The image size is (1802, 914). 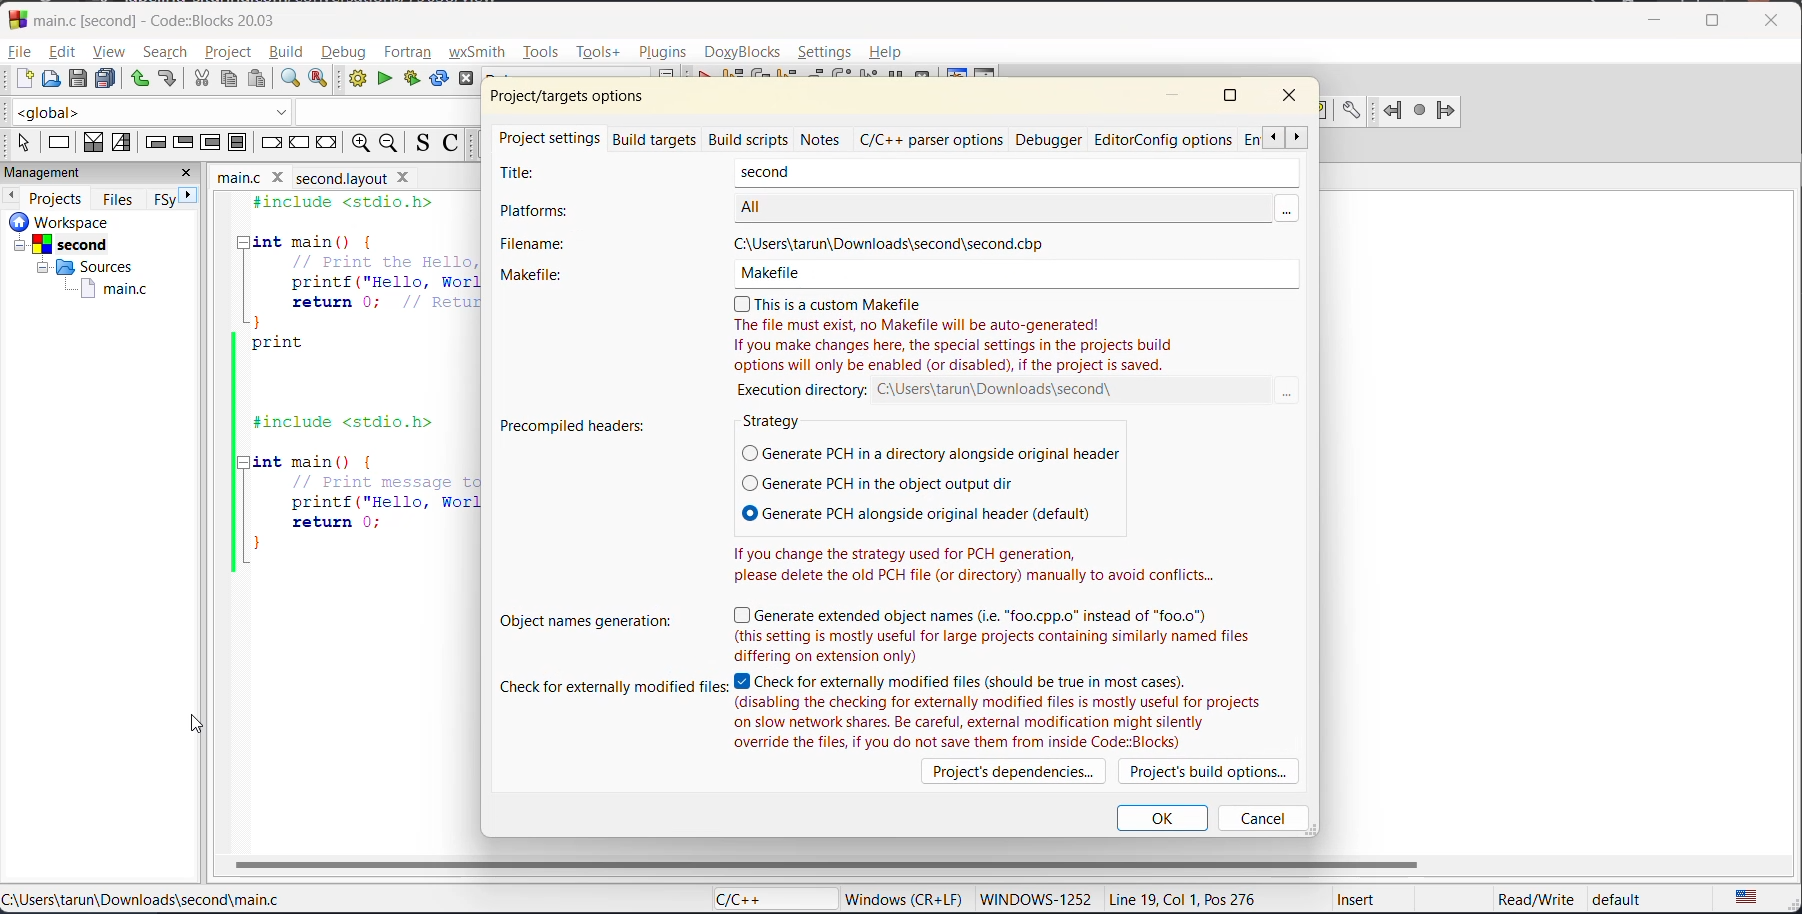 I want to click on precompiled headers, so click(x=568, y=423).